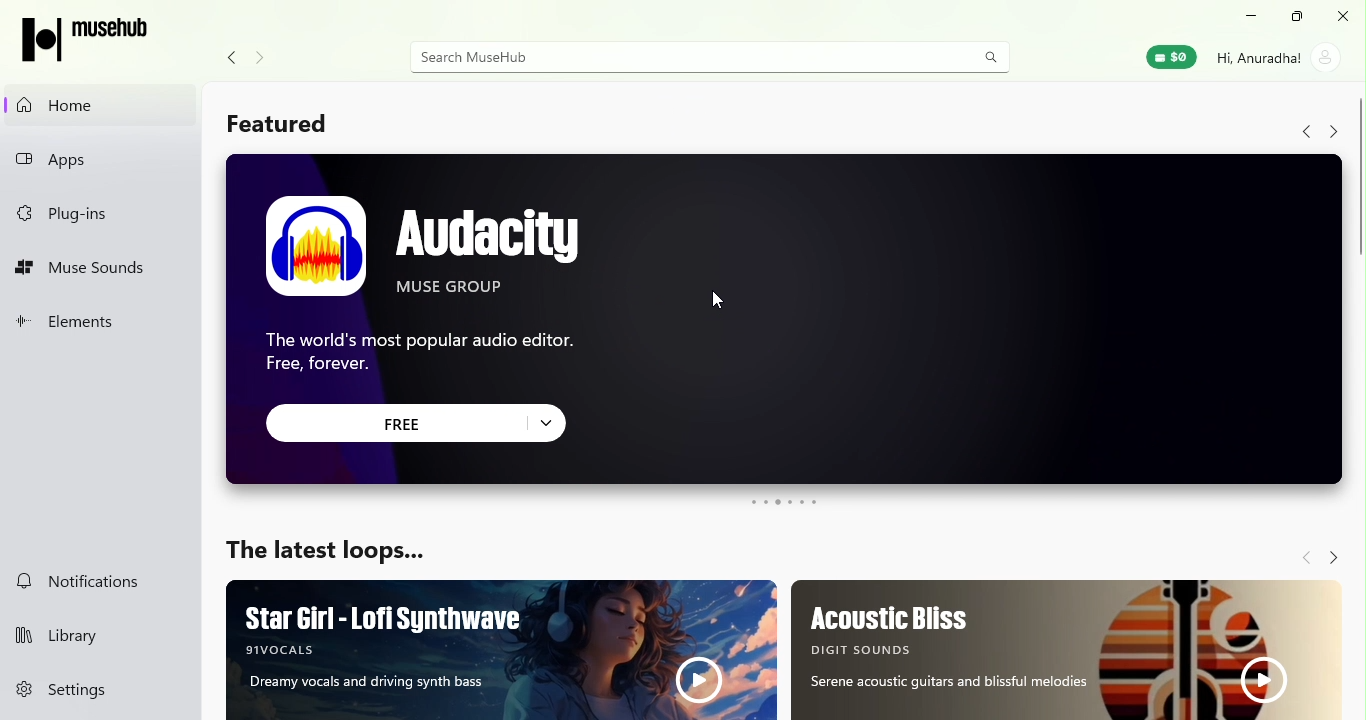 The height and width of the screenshot is (720, 1366). What do you see at coordinates (1358, 316) in the screenshot?
I see `Scroll bar` at bounding box center [1358, 316].